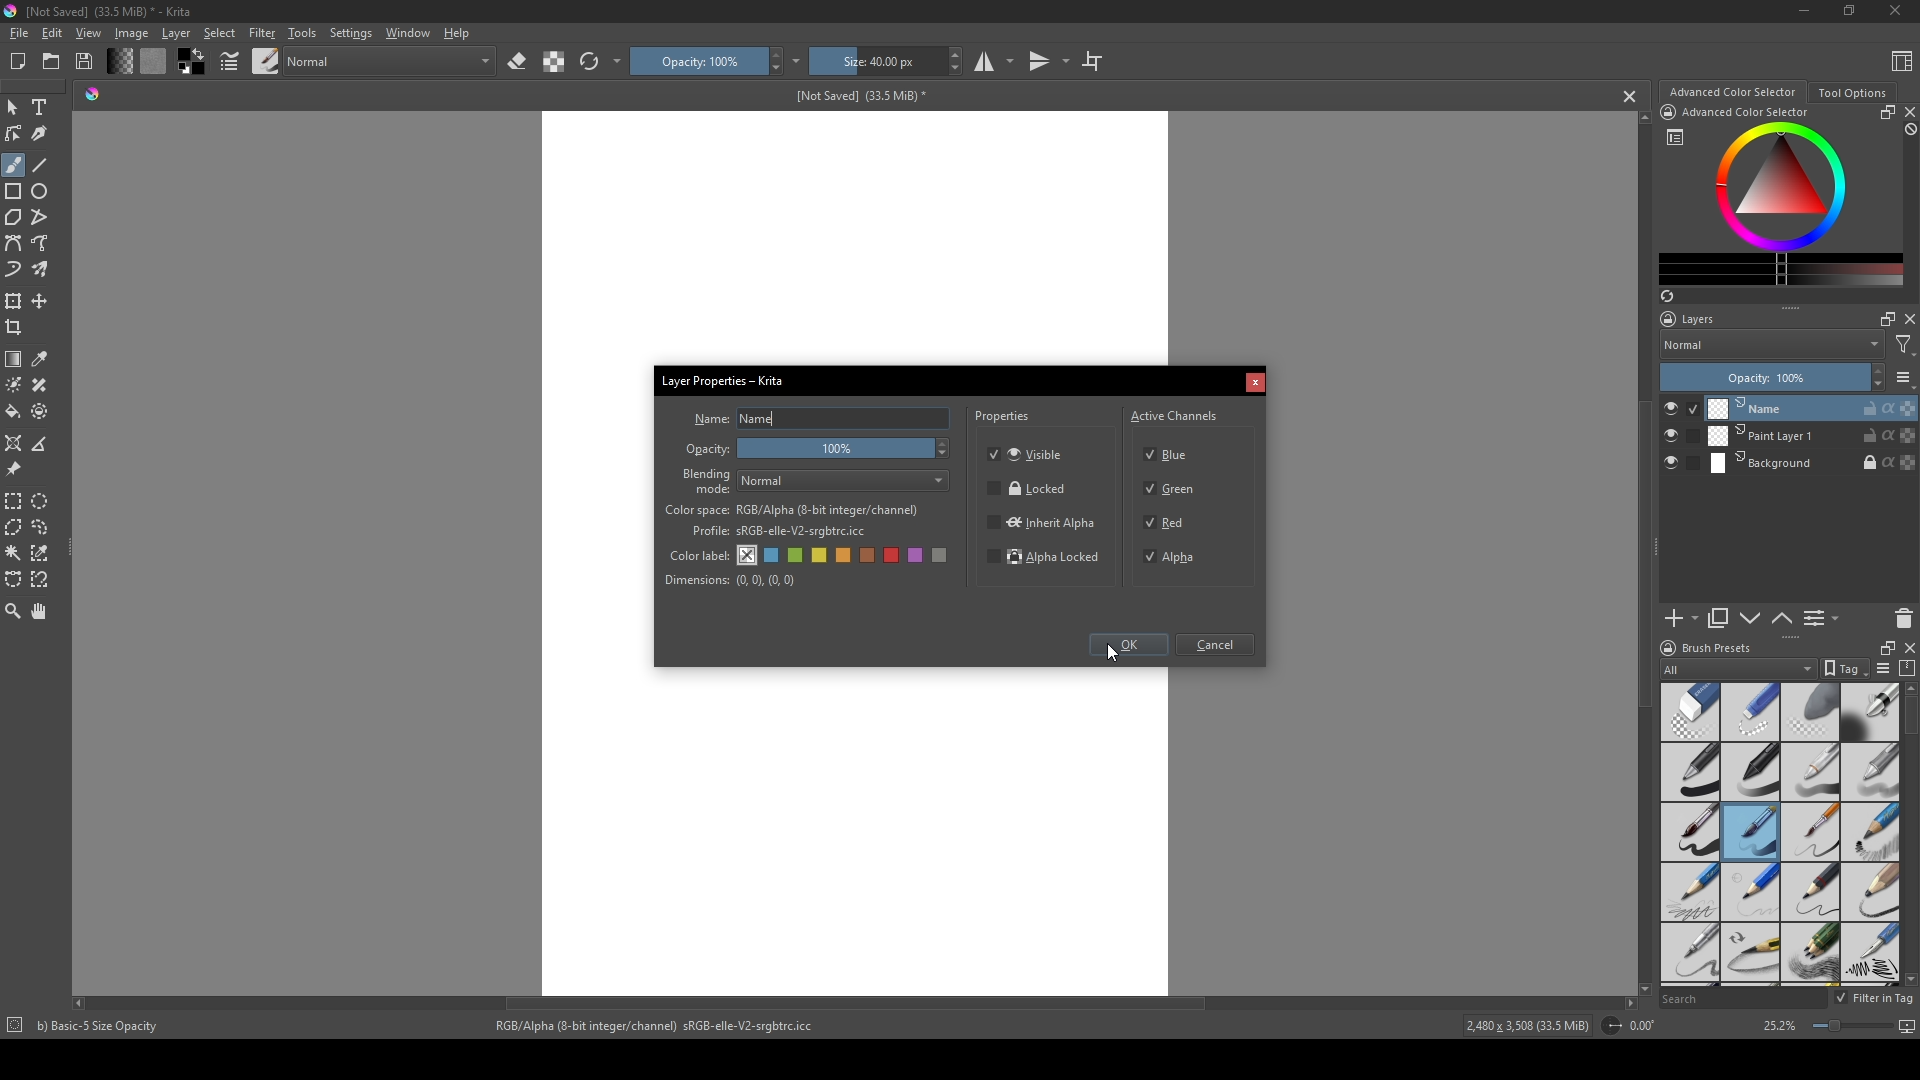 This screenshot has width=1920, height=1080. What do you see at coordinates (697, 553) in the screenshot?
I see `Color label` at bounding box center [697, 553].